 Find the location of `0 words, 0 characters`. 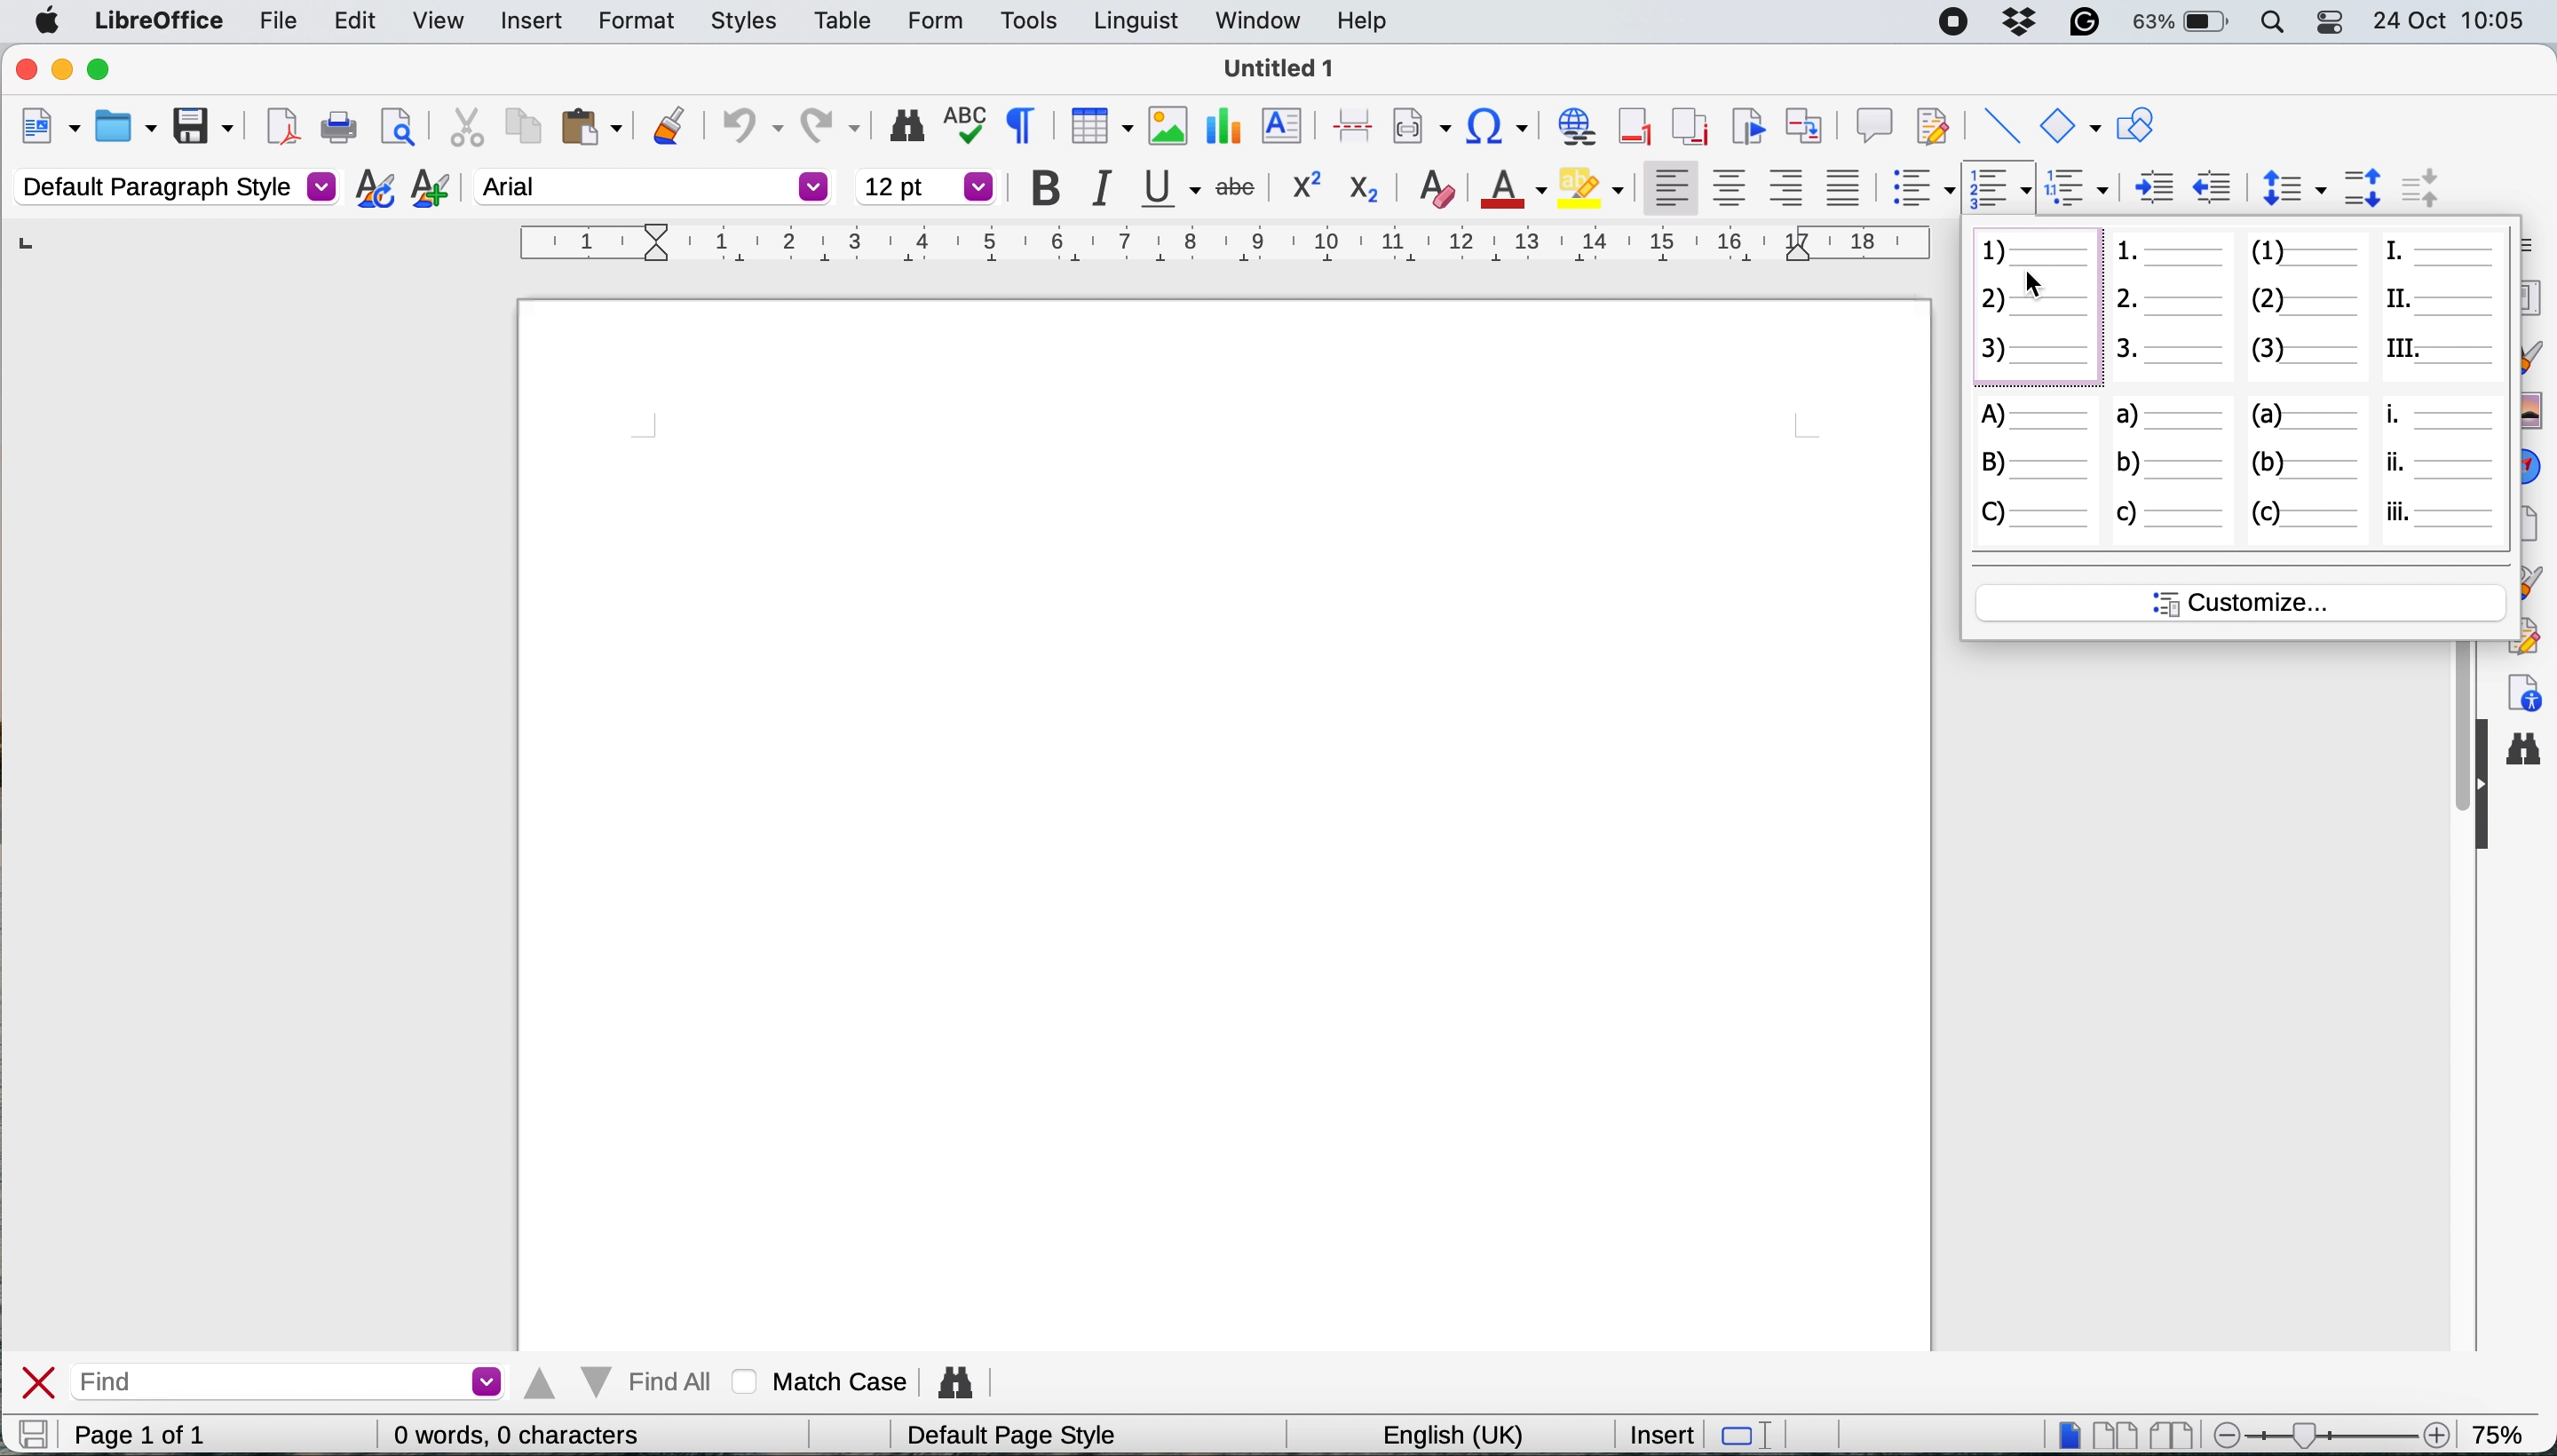

0 words, 0 characters is located at coordinates (522, 1434).